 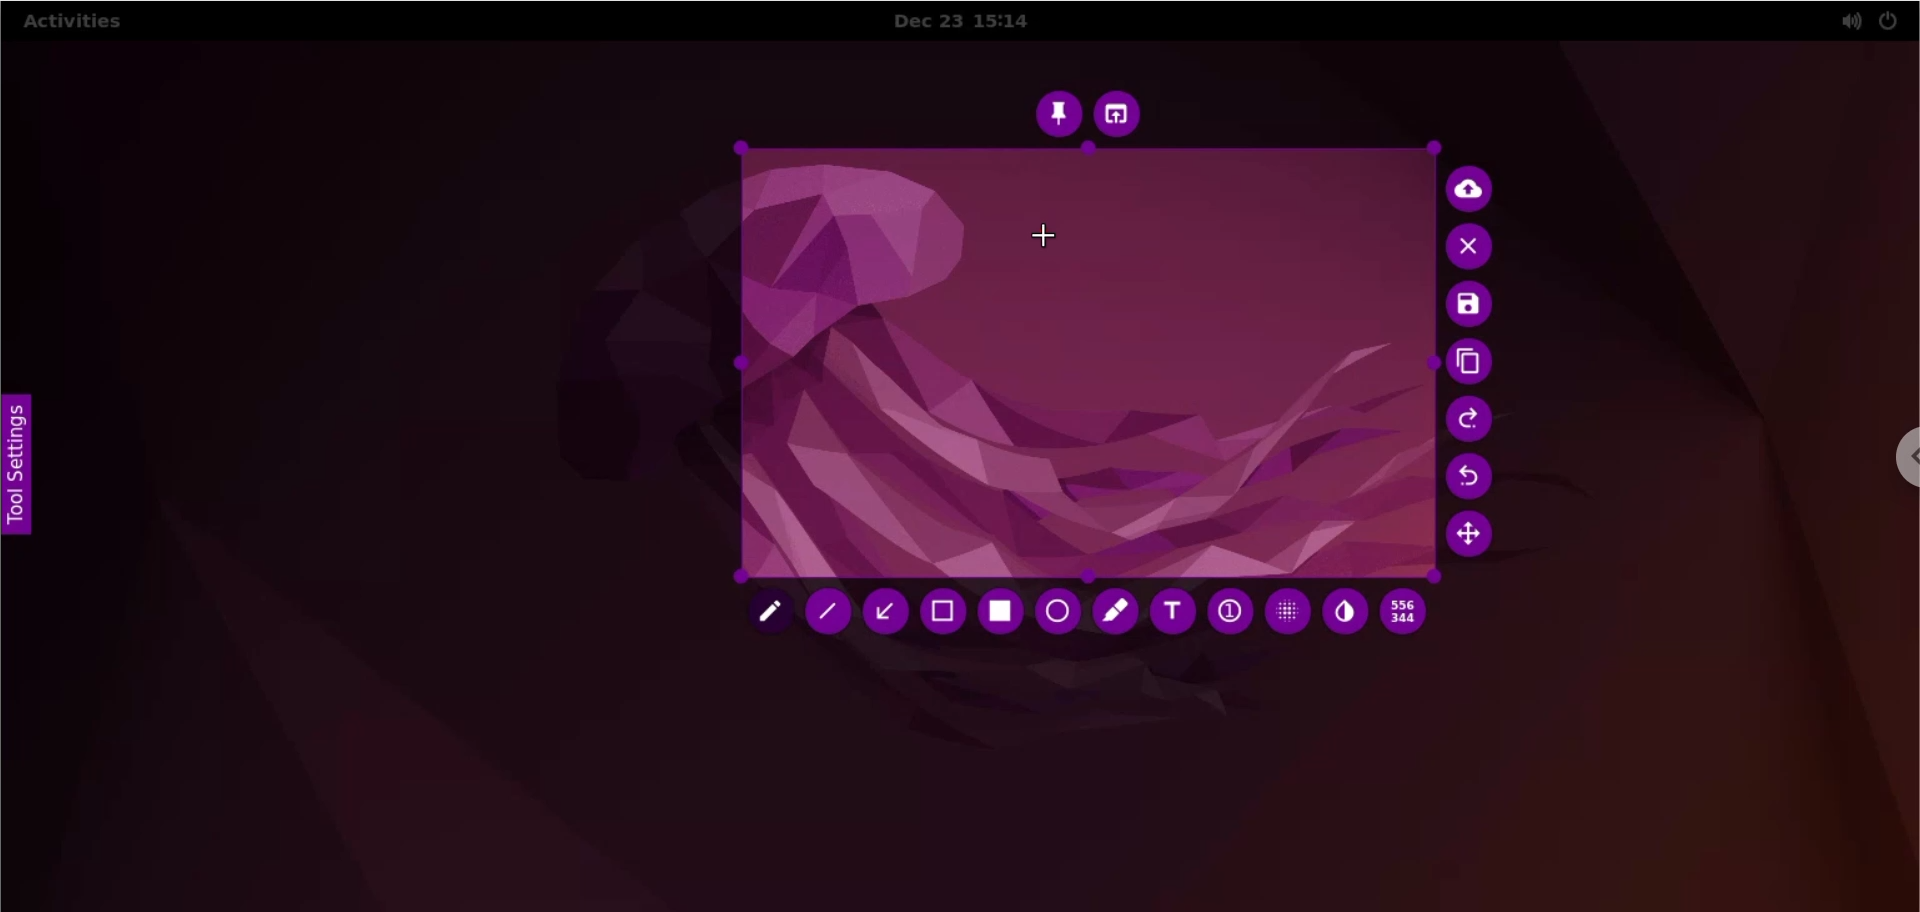 What do you see at coordinates (1289, 614) in the screenshot?
I see `pixelette` at bounding box center [1289, 614].